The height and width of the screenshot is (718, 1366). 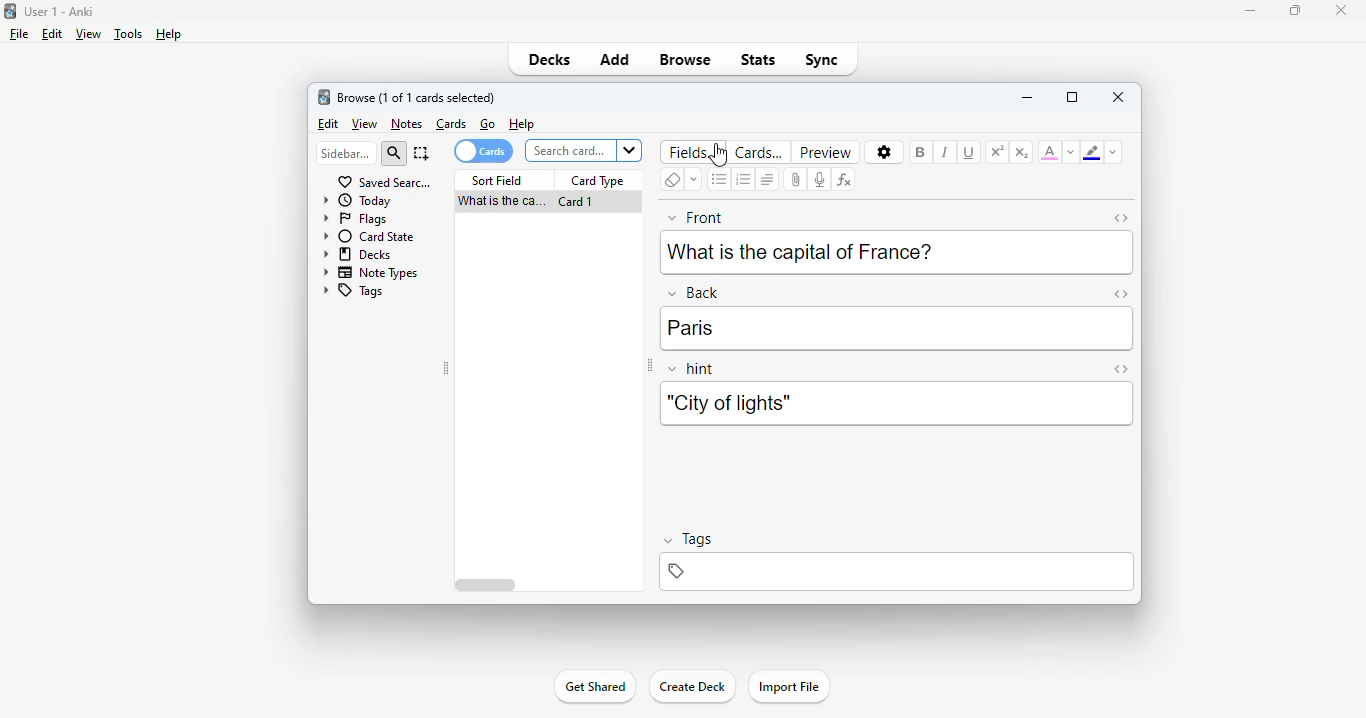 What do you see at coordinates (648, 366) in the screenshot?
I see `toggle sidebar` at bounding box center [648, 366].